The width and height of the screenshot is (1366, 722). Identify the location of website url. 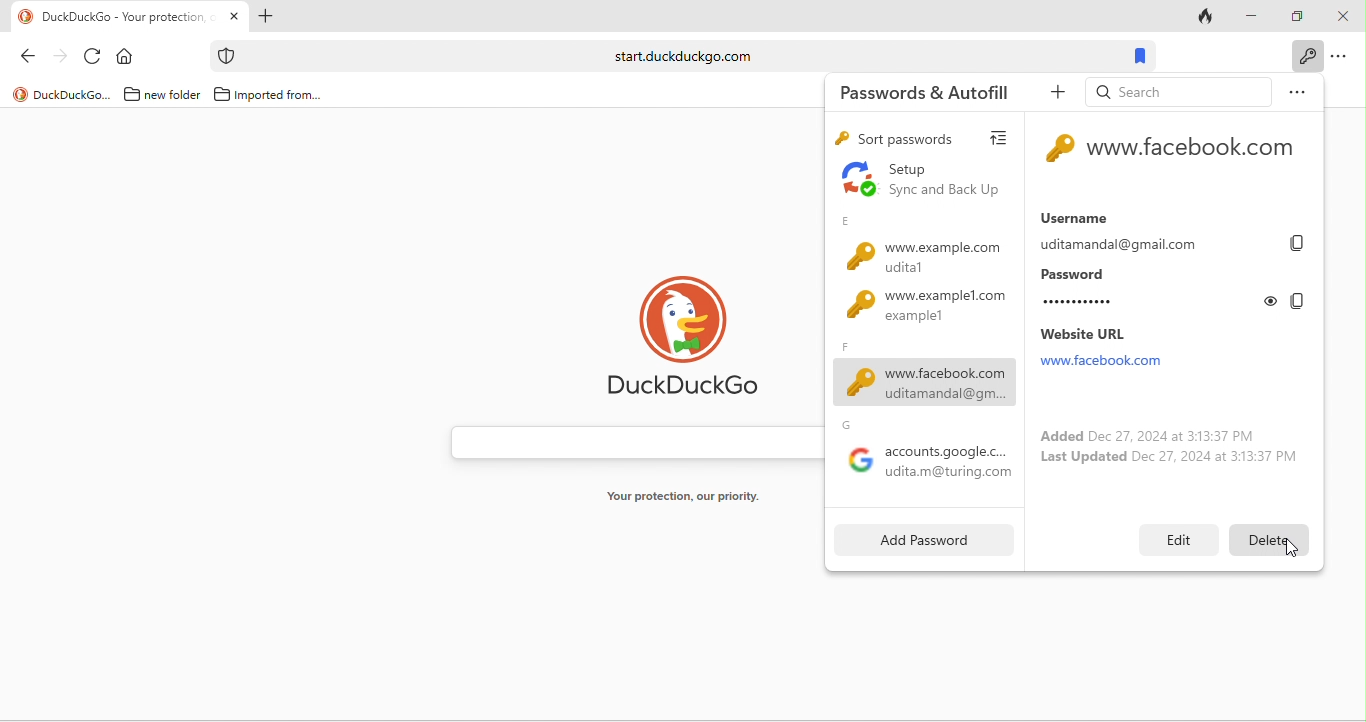
(1122, 348).